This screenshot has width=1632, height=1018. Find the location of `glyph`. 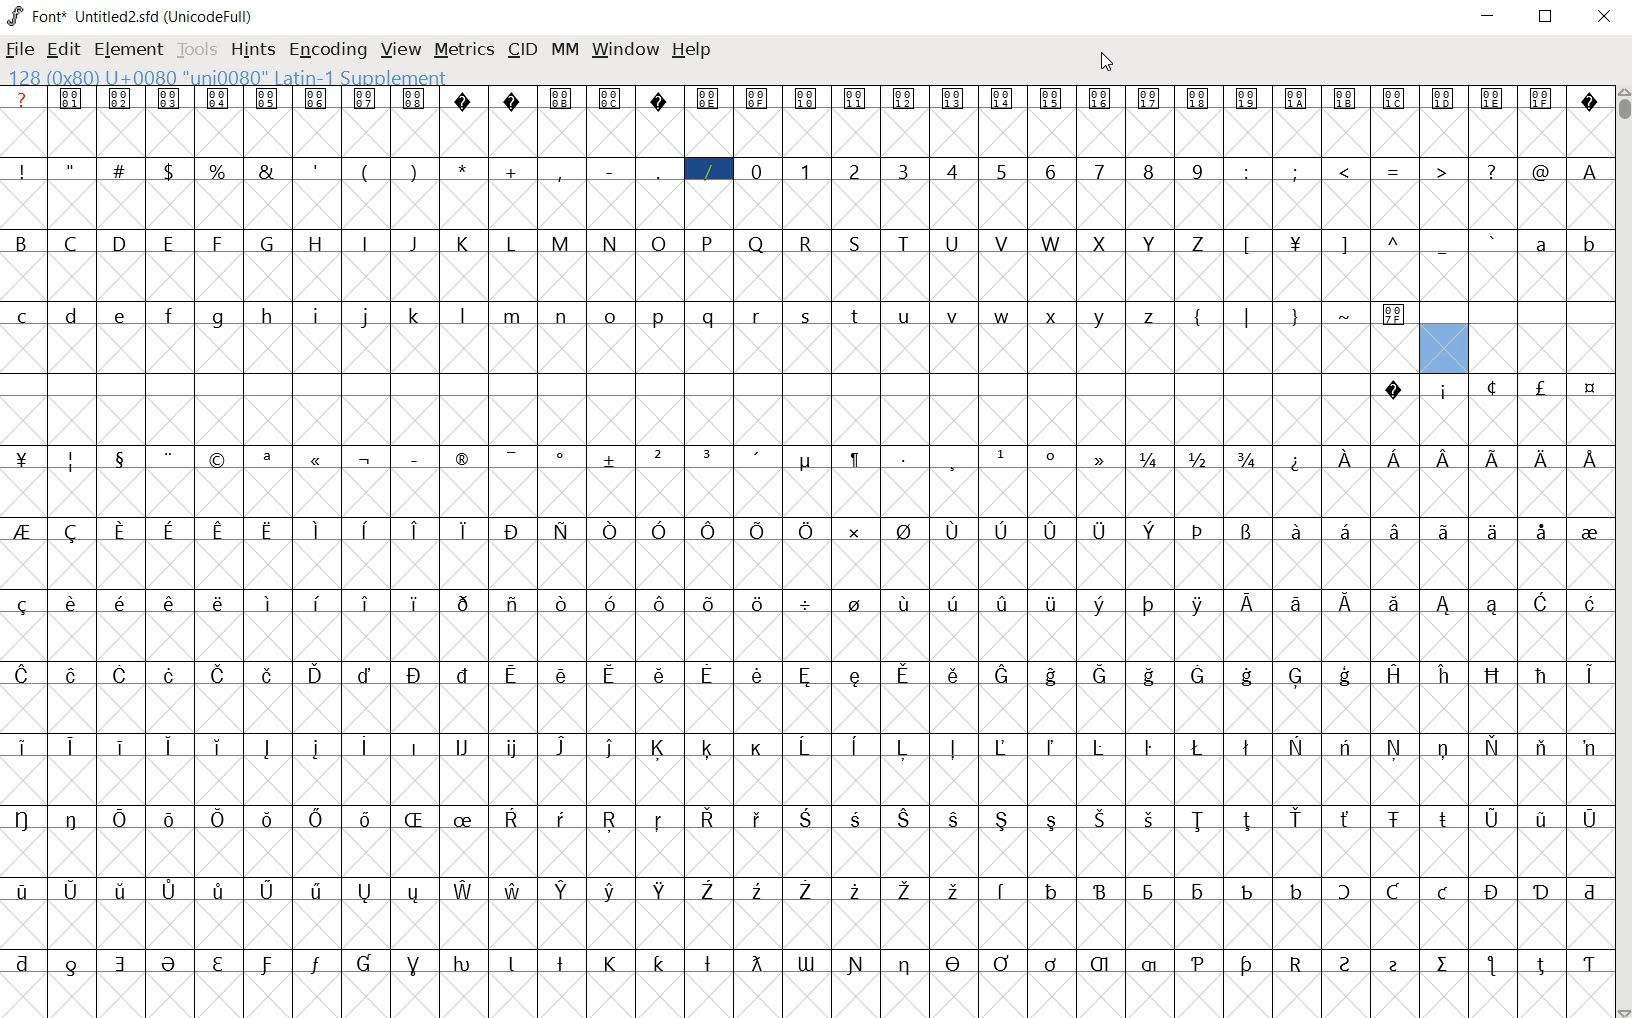

glyph is located at coordinates (1001, 173).